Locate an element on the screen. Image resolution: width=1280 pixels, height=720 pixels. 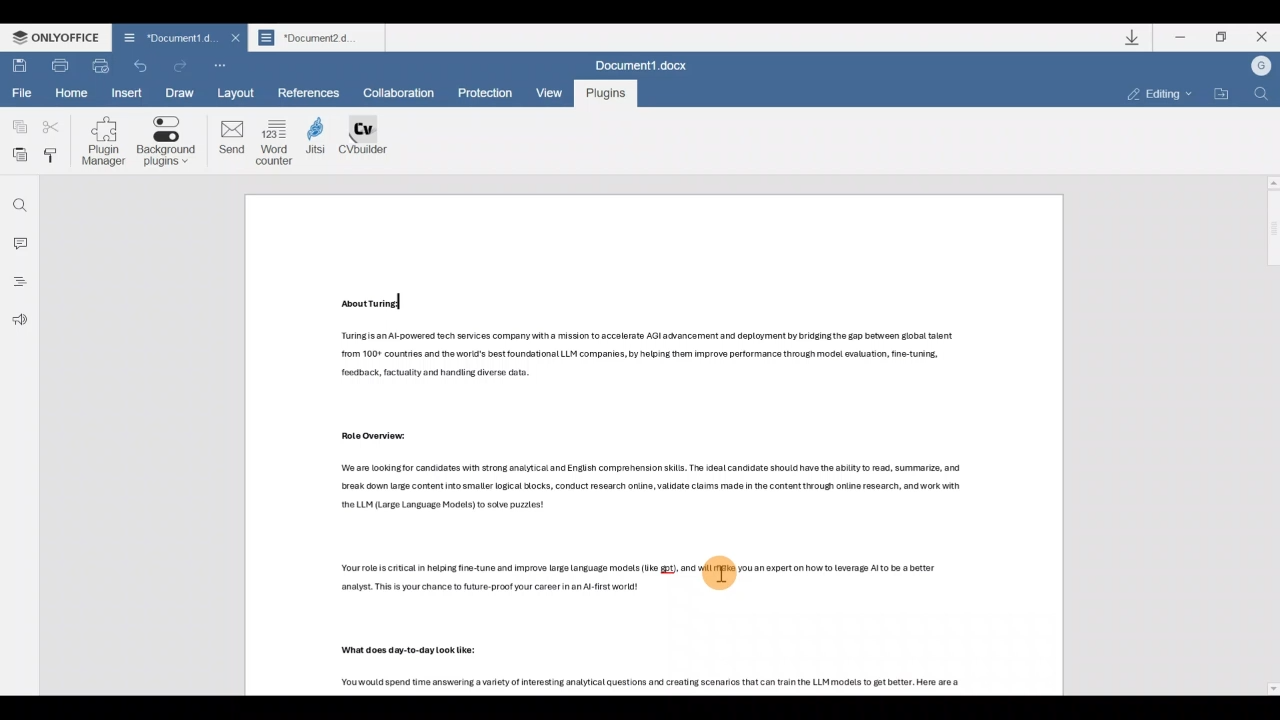
Cut is located at coordinates (52, 128).